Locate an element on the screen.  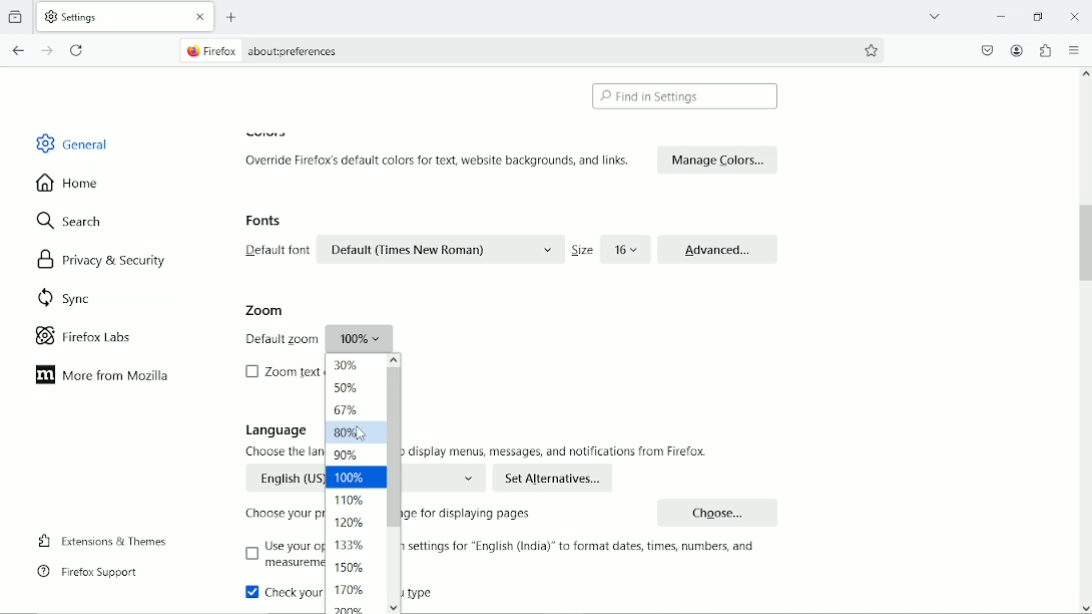
150% is located at coordinates (350, 567).